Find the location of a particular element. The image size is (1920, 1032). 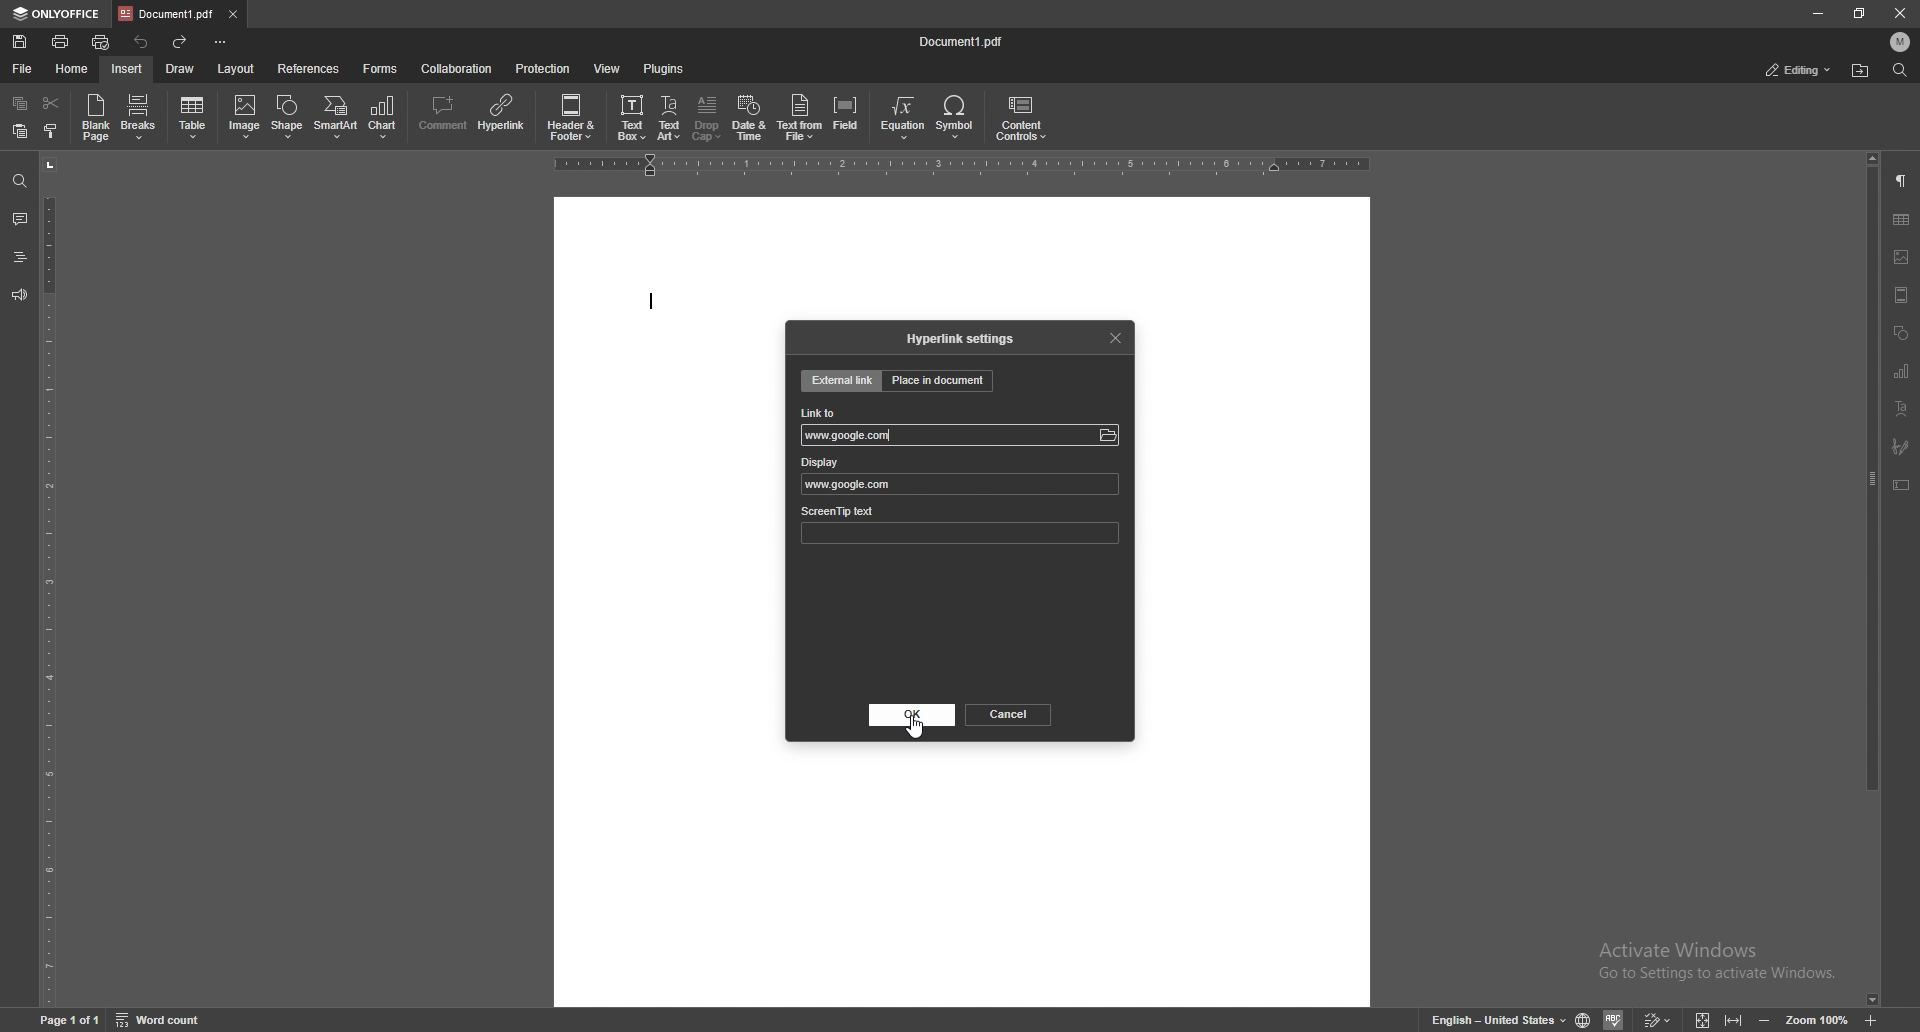

field is located at coordinates (846, 117).